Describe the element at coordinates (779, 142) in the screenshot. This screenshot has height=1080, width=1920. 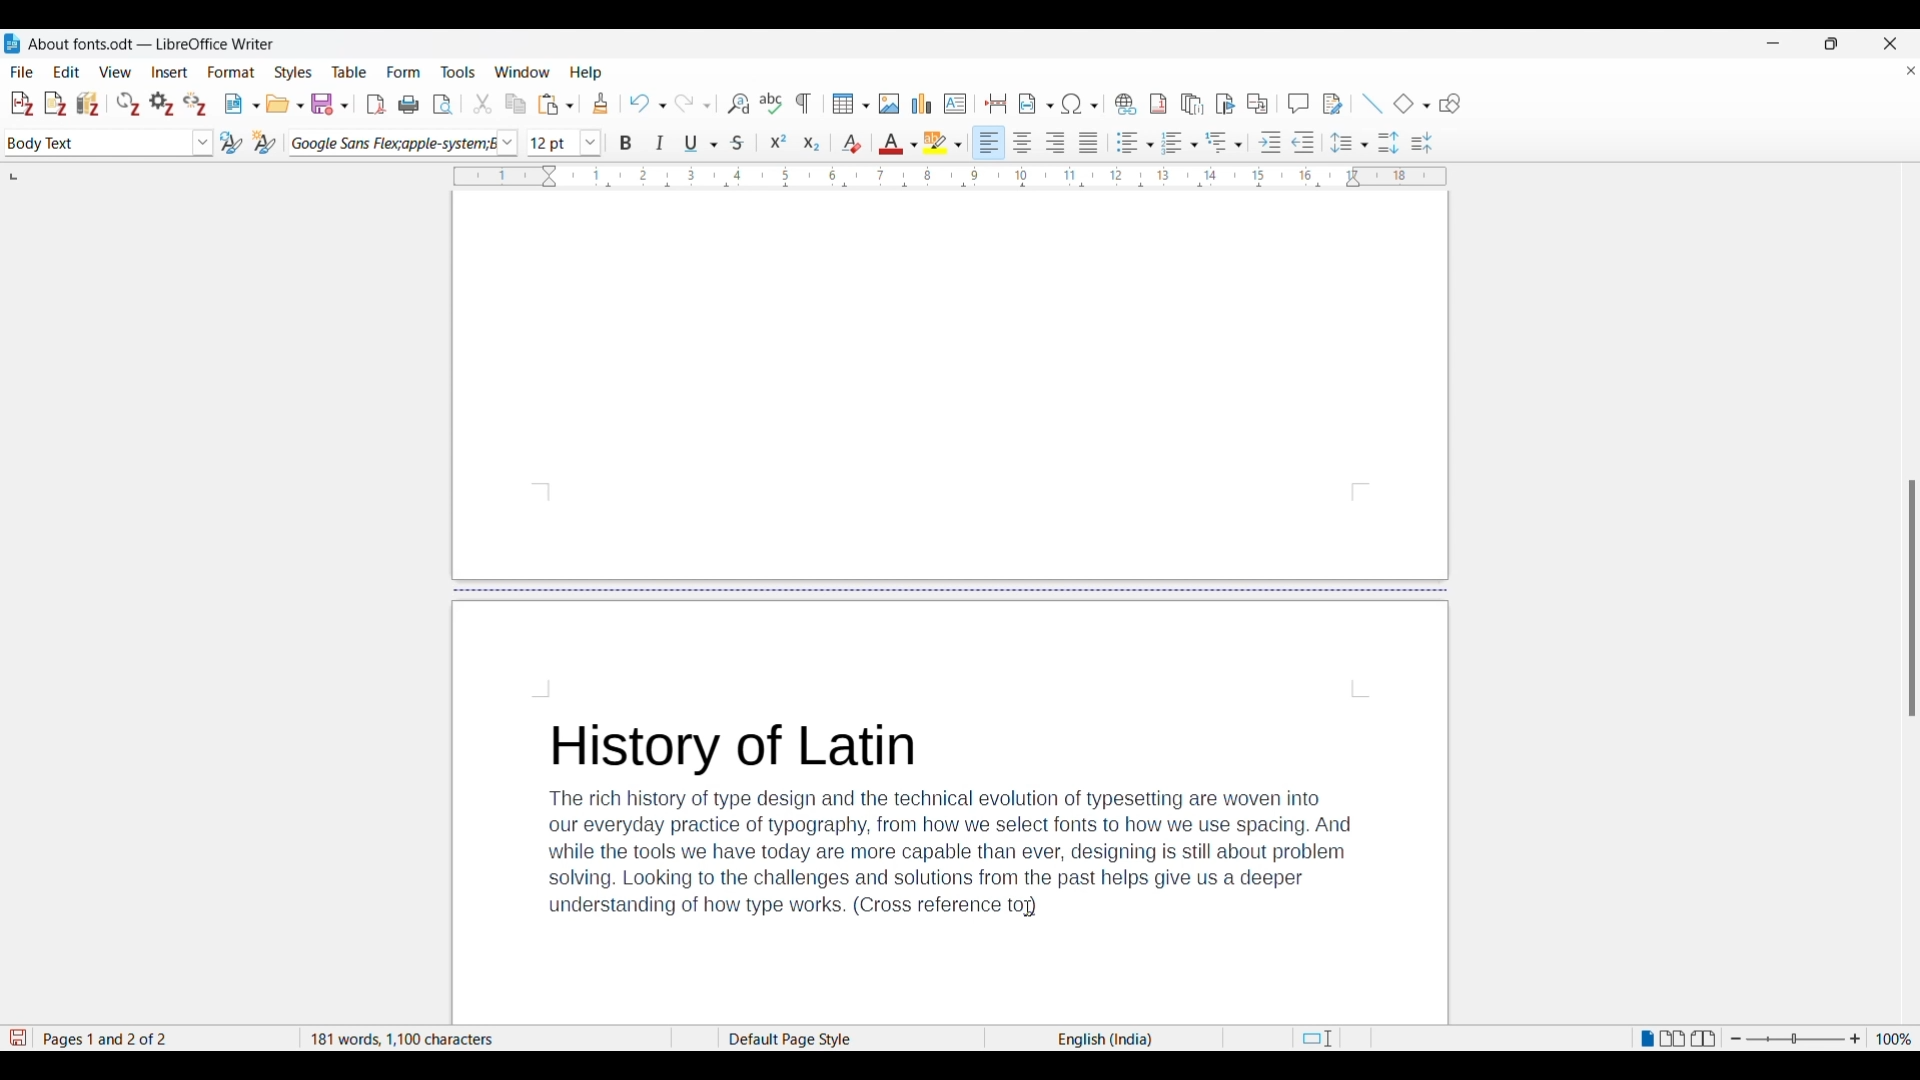
I see `Superscript` at that location.